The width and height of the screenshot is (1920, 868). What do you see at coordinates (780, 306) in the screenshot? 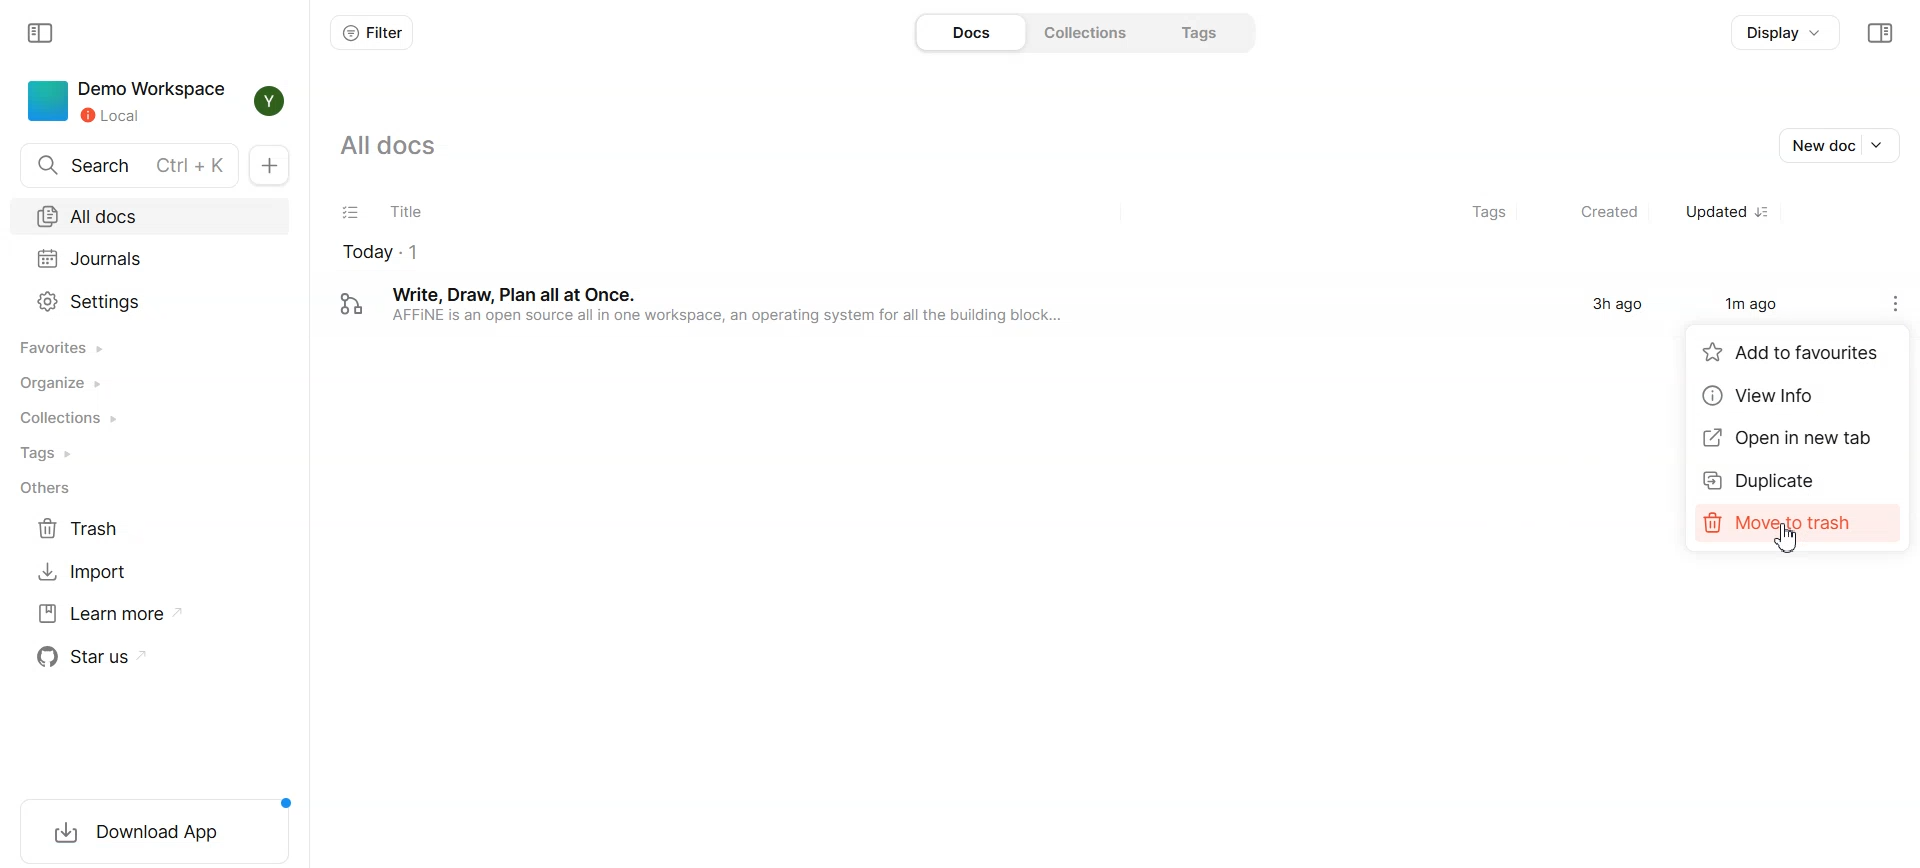
I see `‘Write, Draw, Plan all at Once.
AFFINE is an open source all in one workspace, an operating system for all the building block.` at bounding box center [780, 306].